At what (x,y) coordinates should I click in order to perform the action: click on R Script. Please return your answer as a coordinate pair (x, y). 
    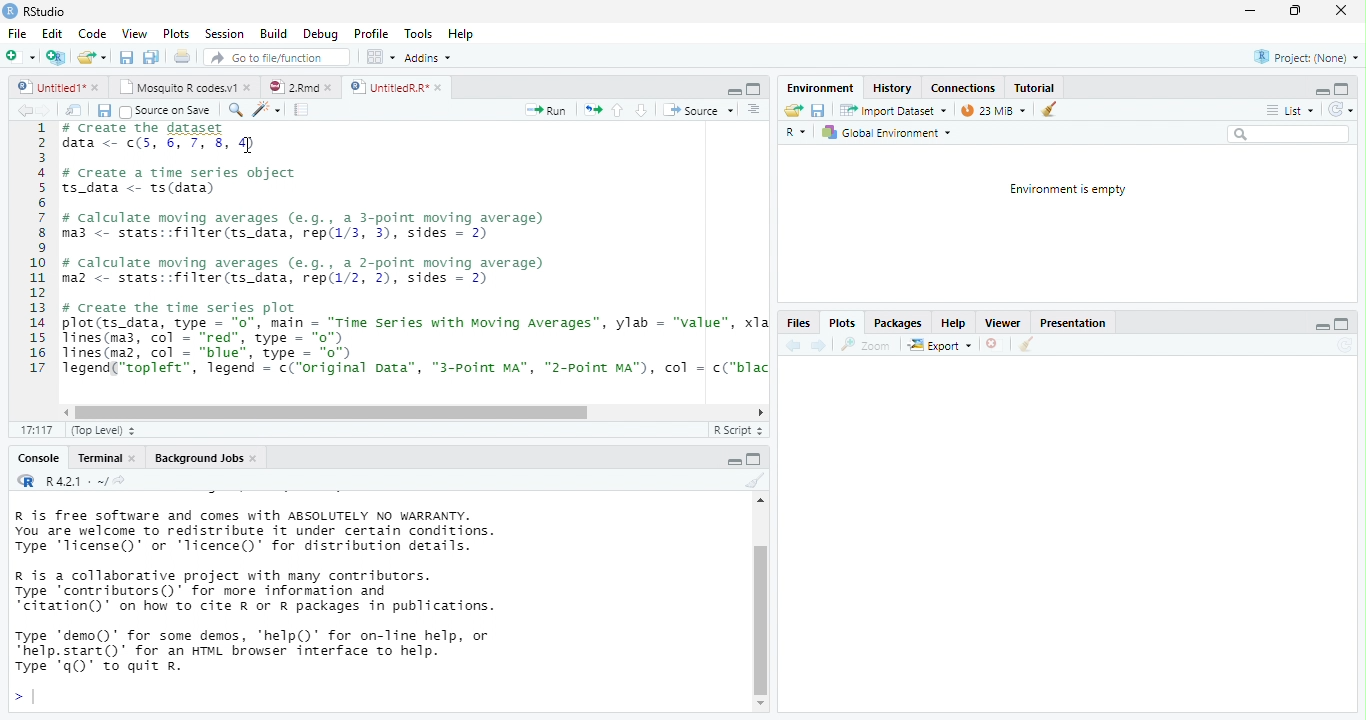
    Looking at the image, I should click on (736, 430).